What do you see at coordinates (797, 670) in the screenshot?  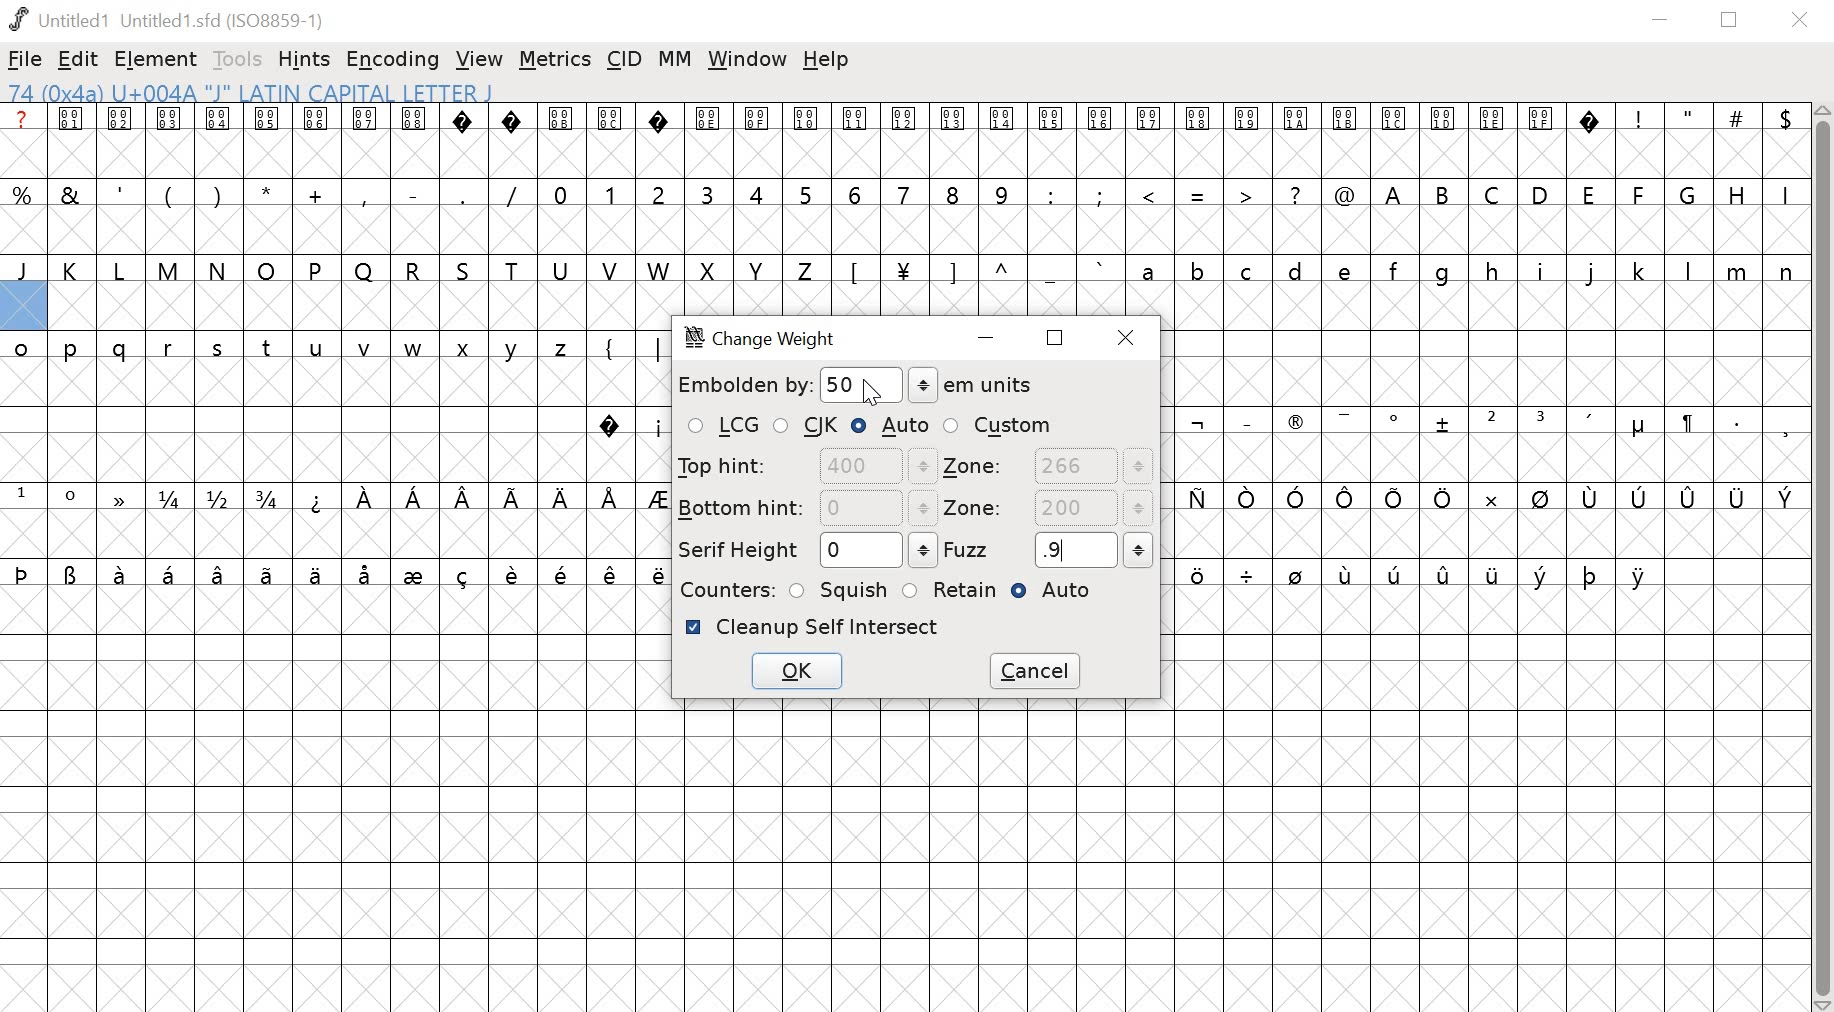 I see `OK` at bounding box center [797, 670].